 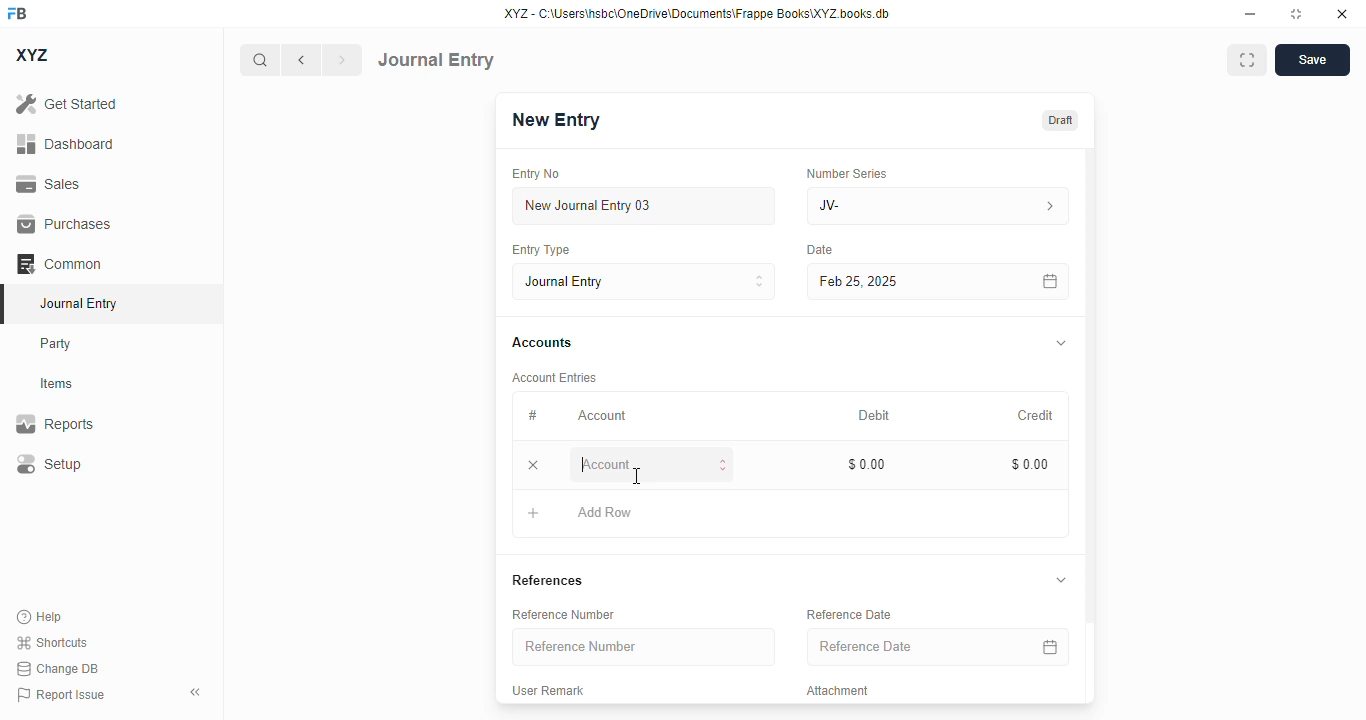 What do you see at coordinates (1295, 14) in the screenshot?
I see `toggle maximize` at bounding box center [1295, 14].